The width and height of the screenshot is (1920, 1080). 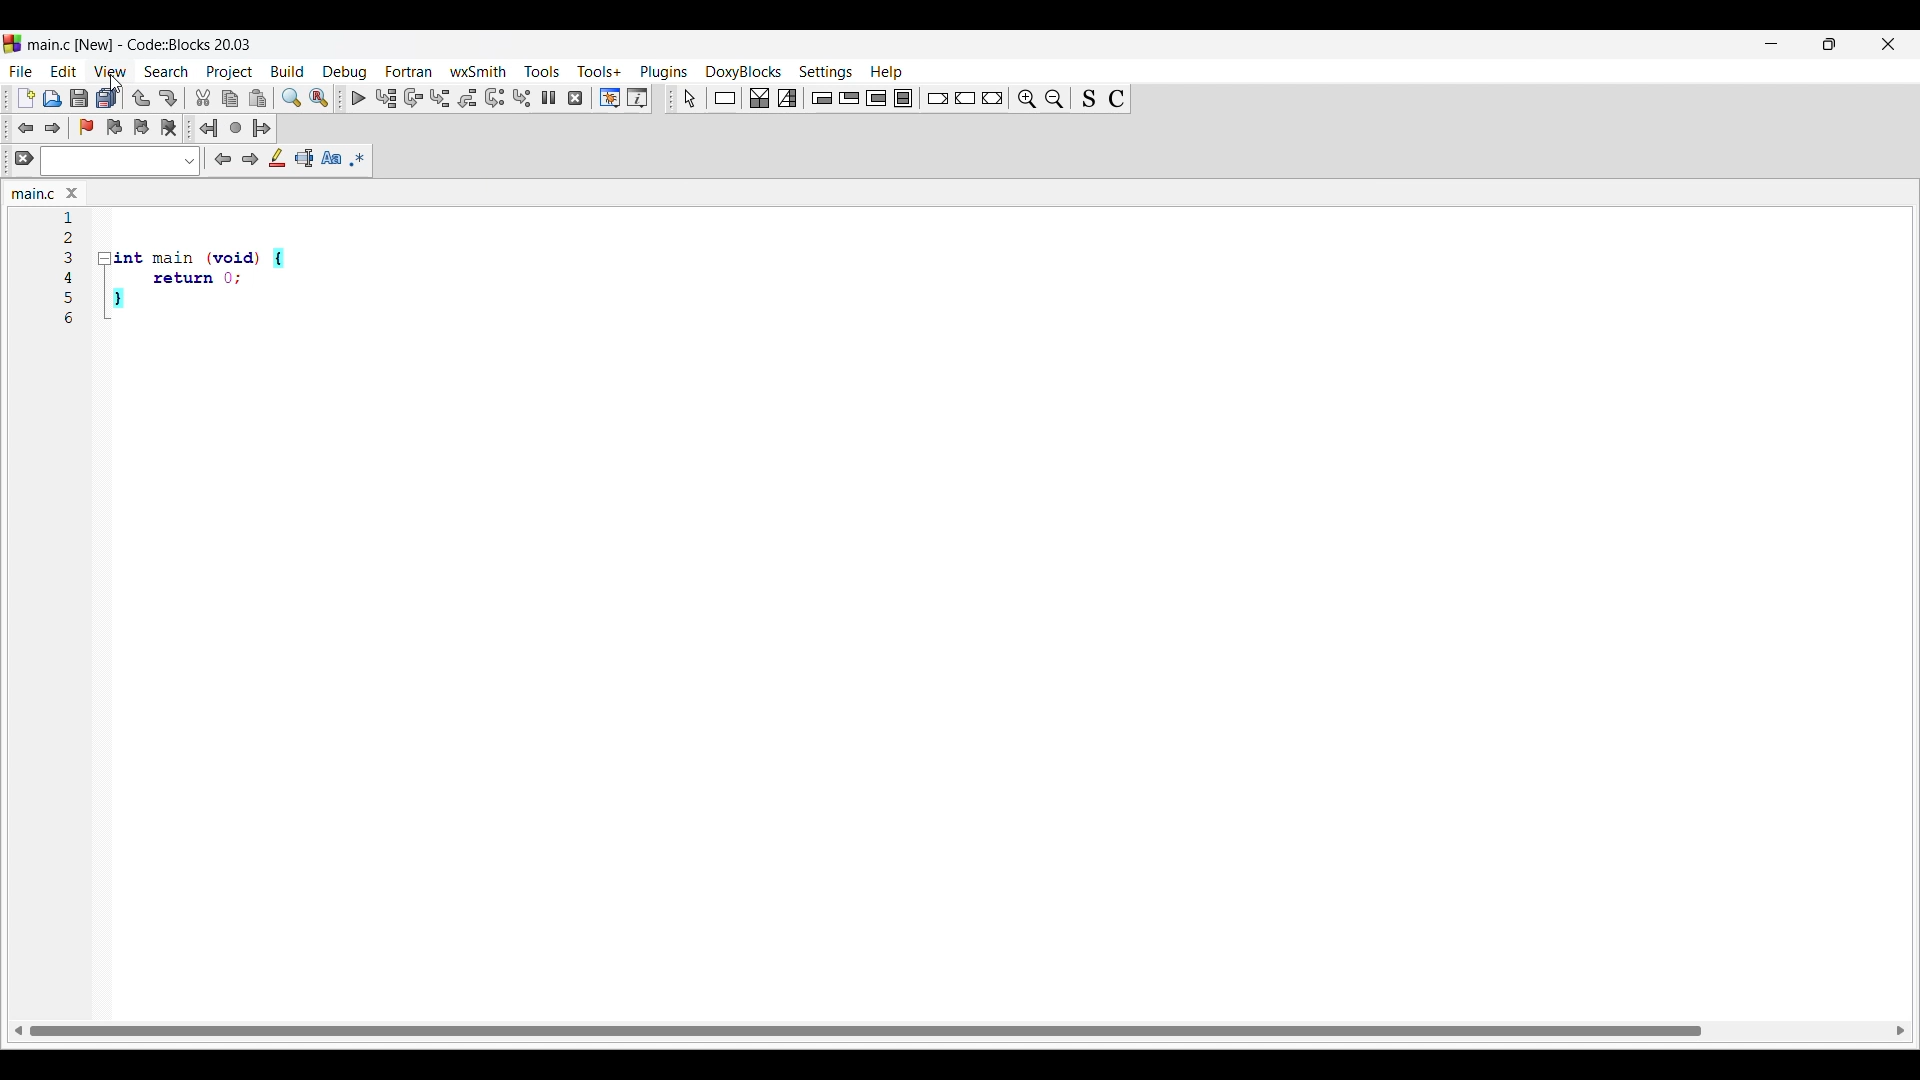 What do you see at coordinates (182, 269) in the screenshot?
I see `Current code` at bounding box center [182, 269].